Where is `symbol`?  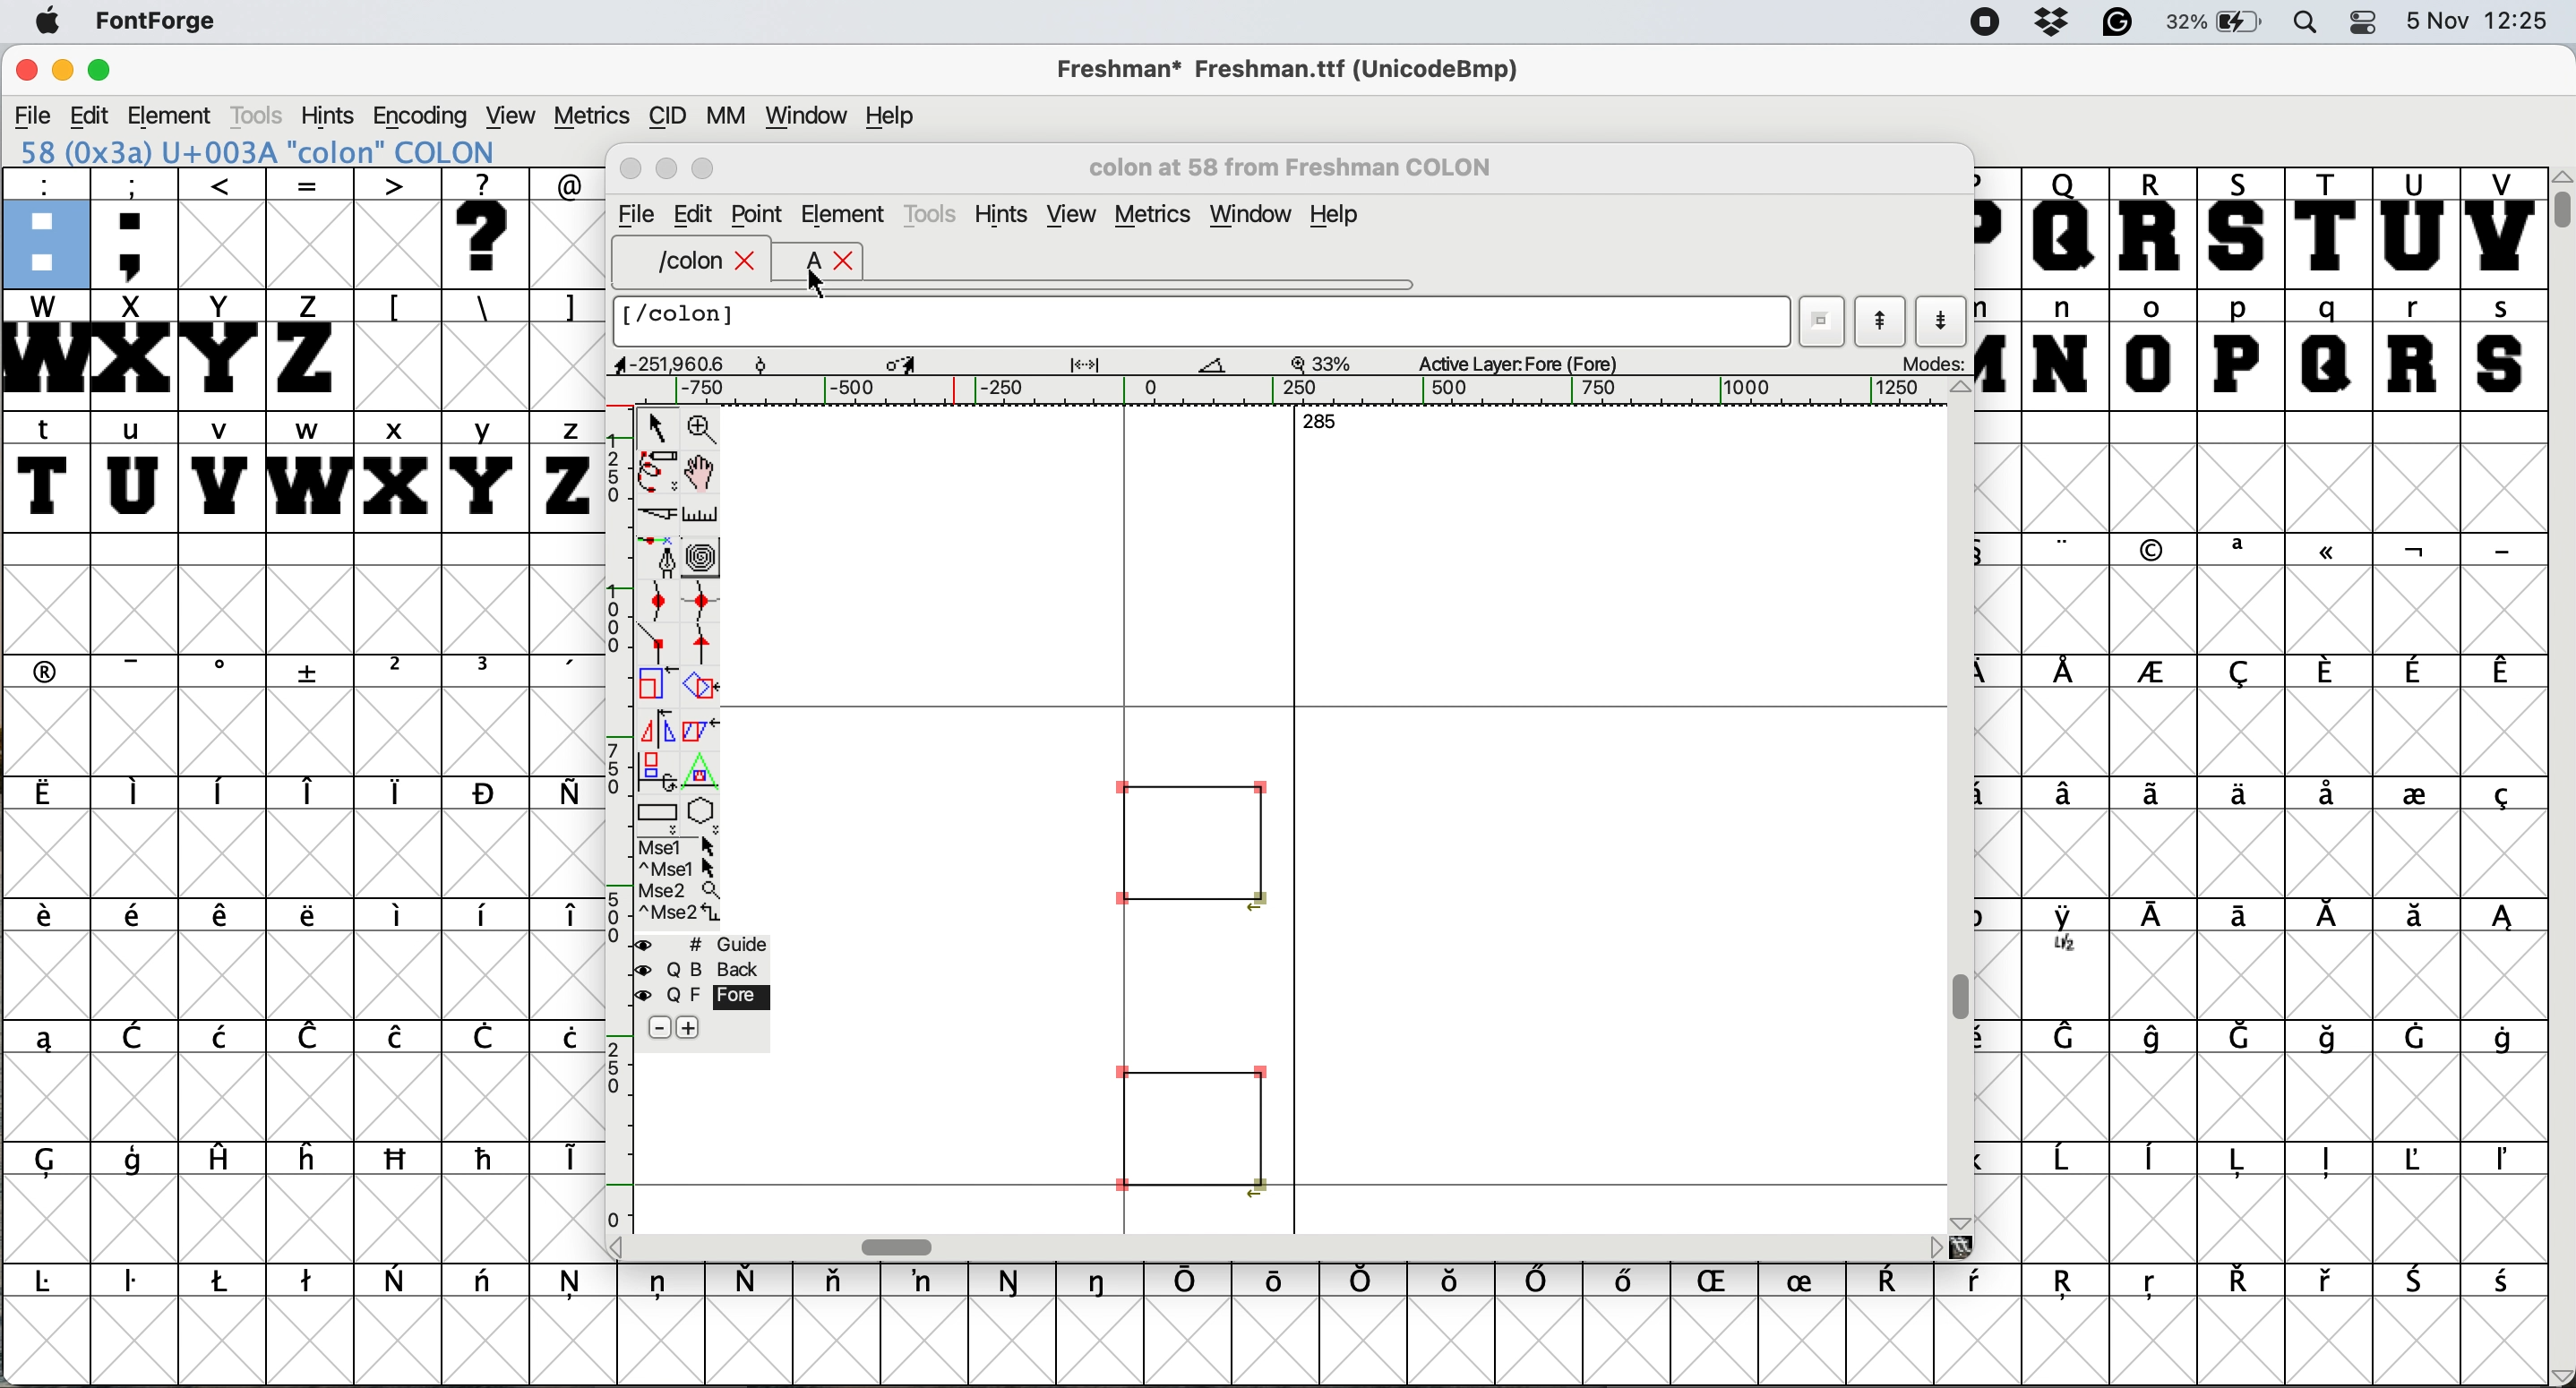
symbol is located at coordinates (562, 1159).